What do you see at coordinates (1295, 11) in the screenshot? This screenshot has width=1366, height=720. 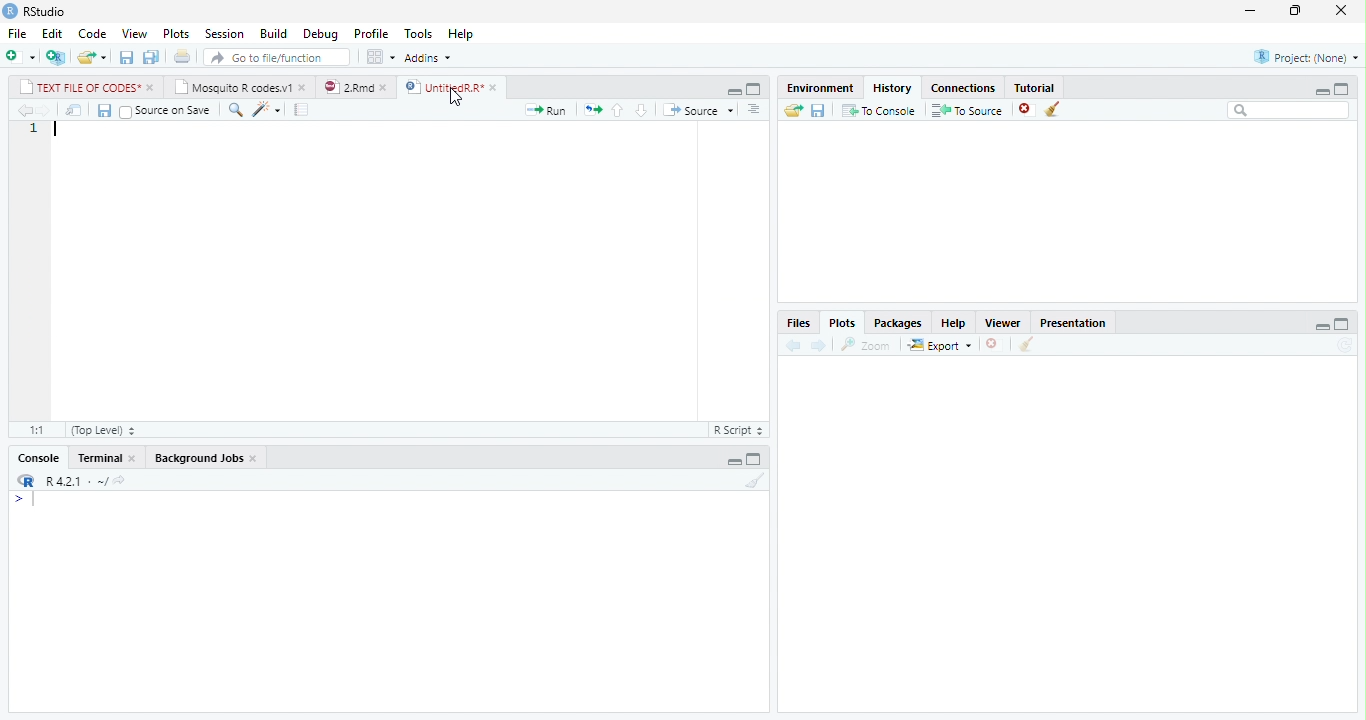 I see `restore` at bounding box center [1295, 11].